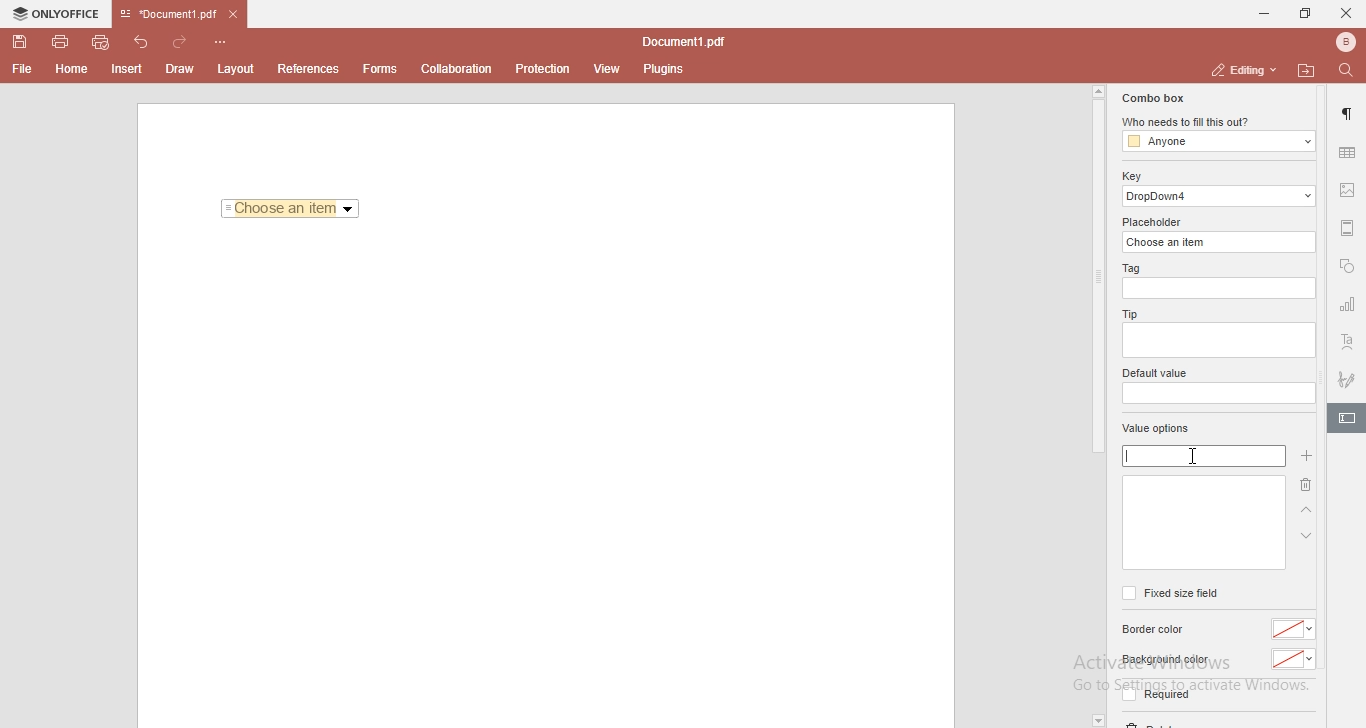 The image size is (1366, 728). I want to click on undo, so click(144, 40).